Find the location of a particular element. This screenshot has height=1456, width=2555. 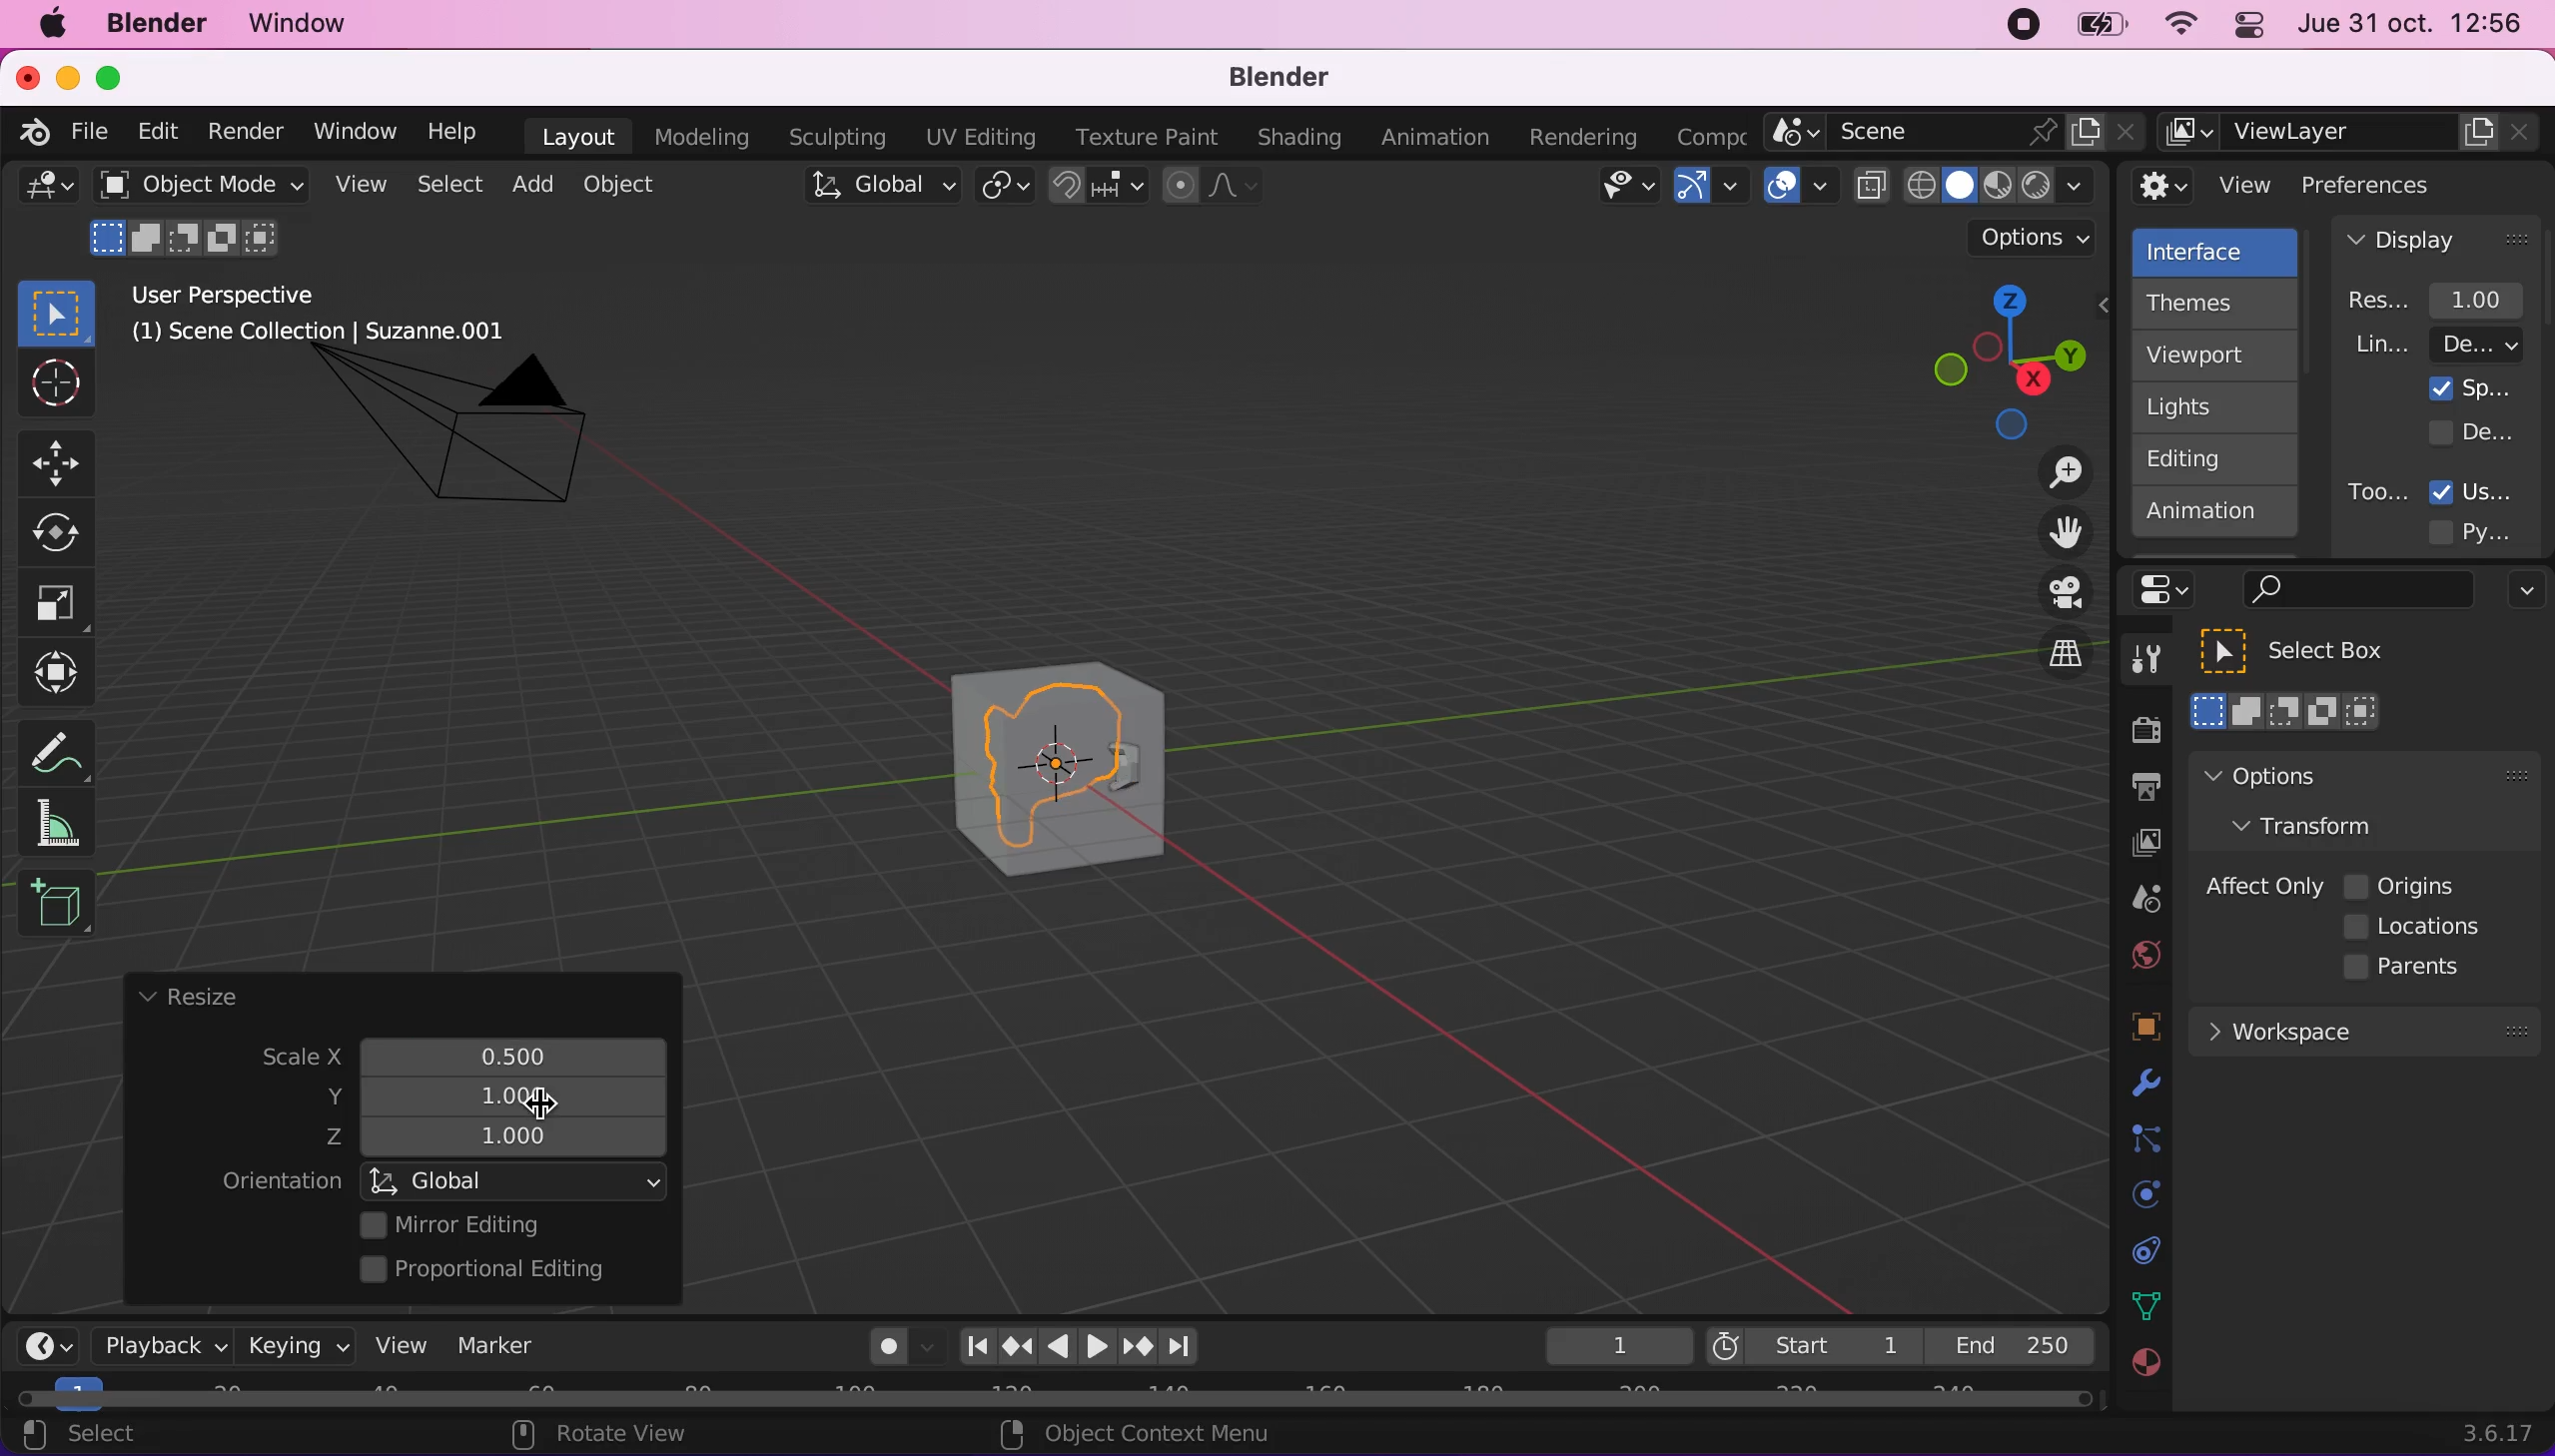

render is located at coordinates (244, 133).